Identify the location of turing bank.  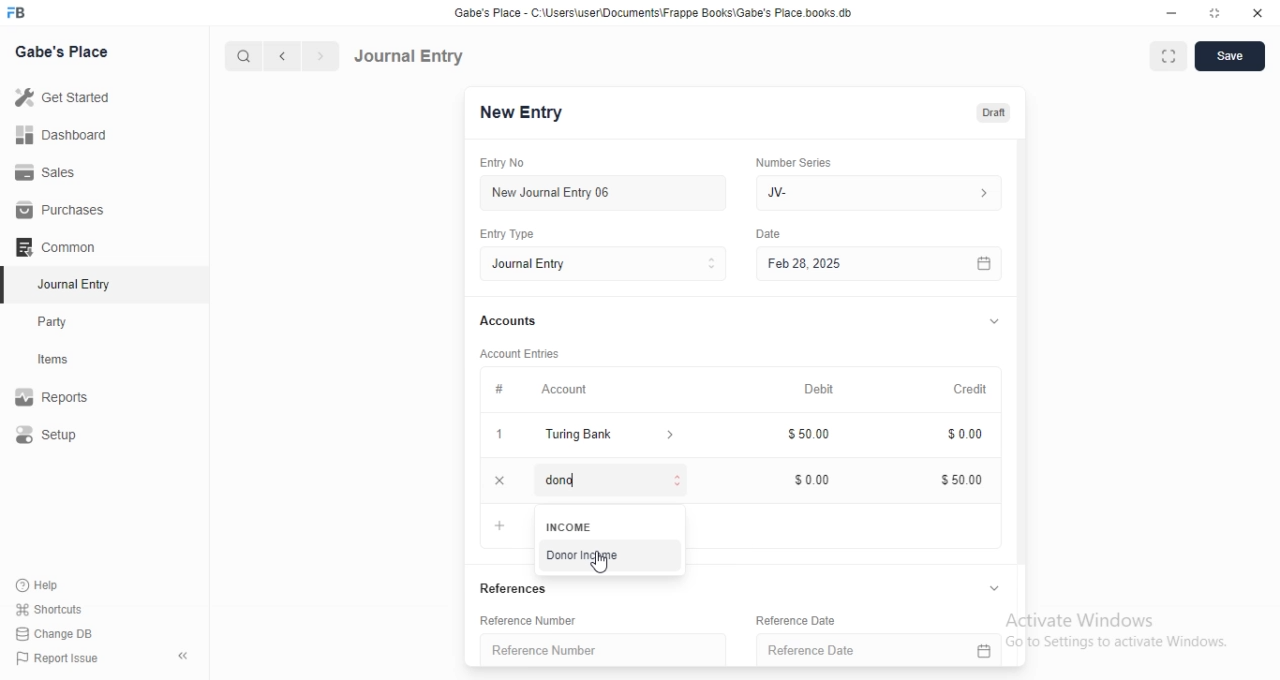
(606, 436).